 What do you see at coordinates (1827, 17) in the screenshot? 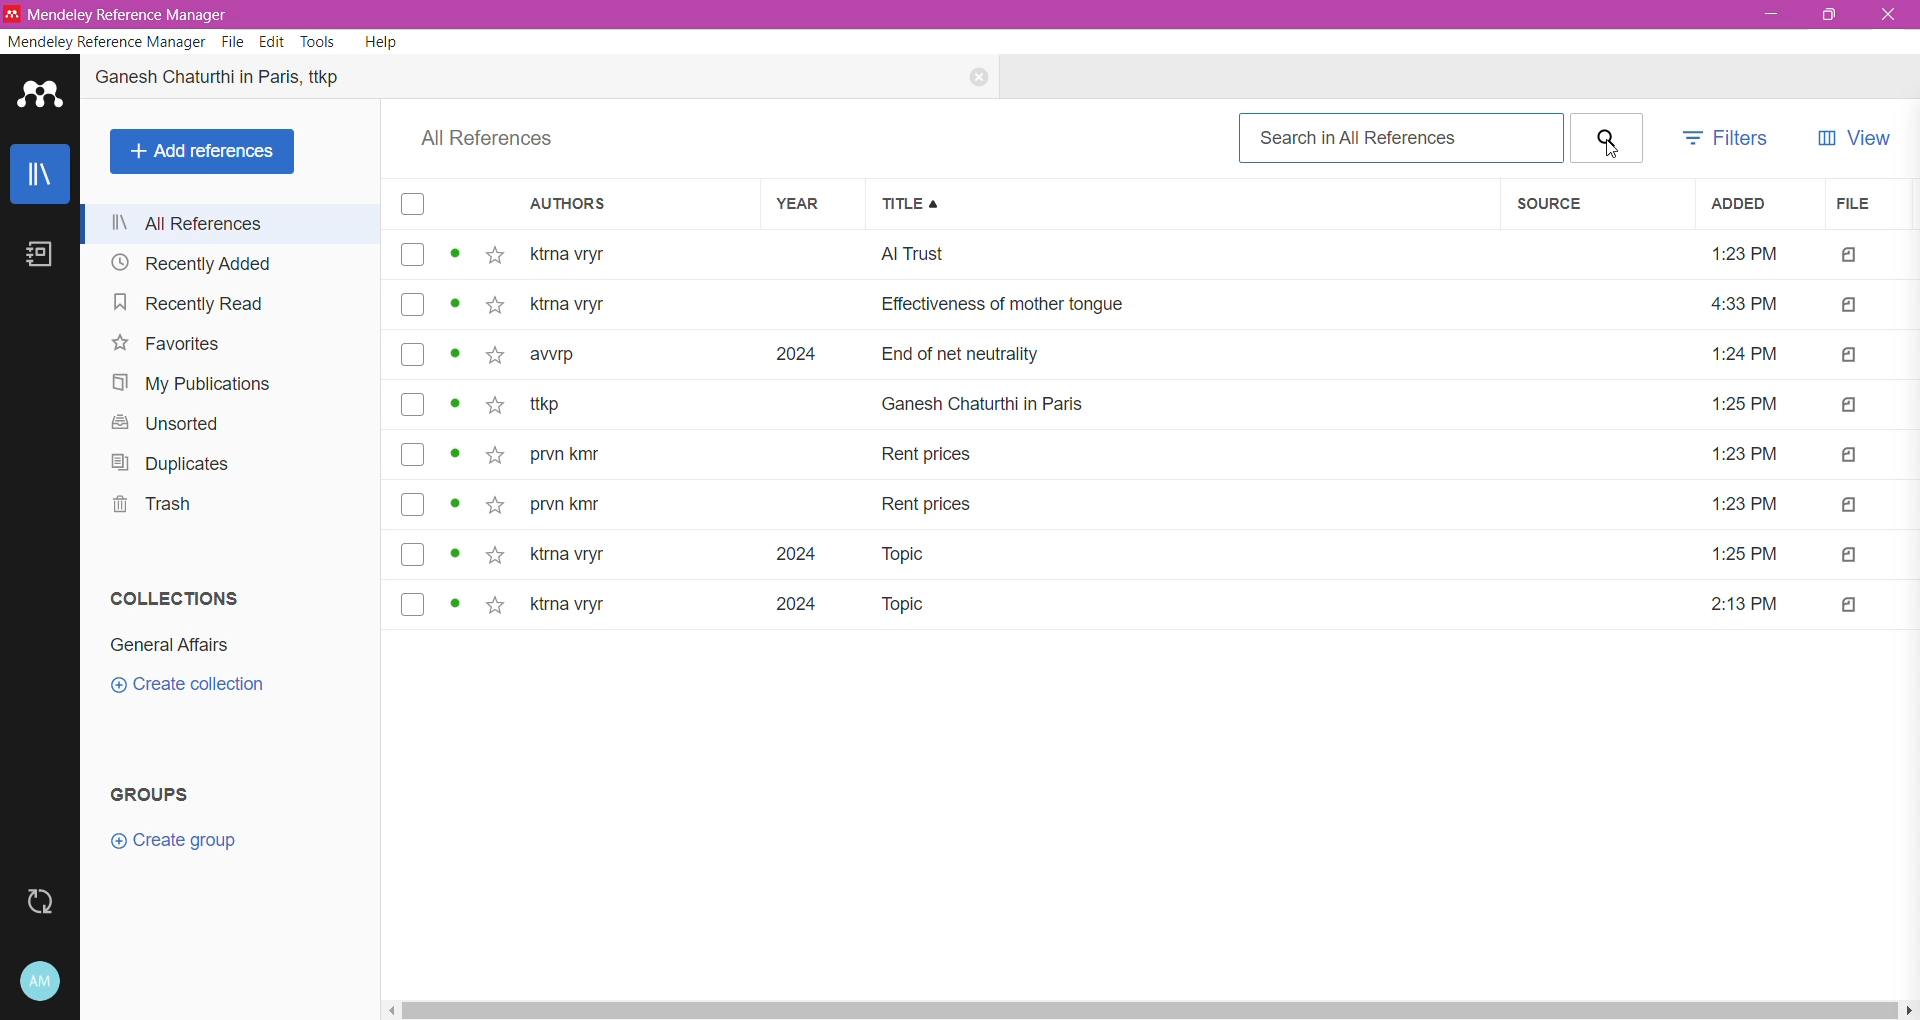
I see `Restore Down` at bounding box center [1827, 17].